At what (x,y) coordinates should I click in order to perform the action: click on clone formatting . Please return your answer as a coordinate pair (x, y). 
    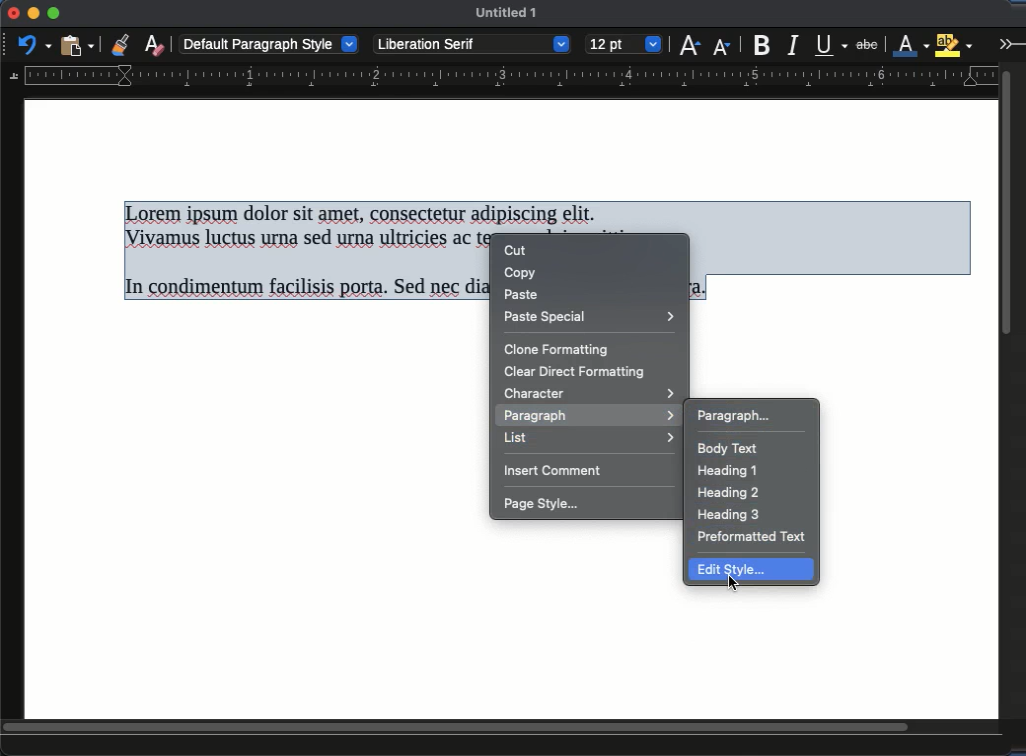
    Looking at the image, I should click on (559, 352).